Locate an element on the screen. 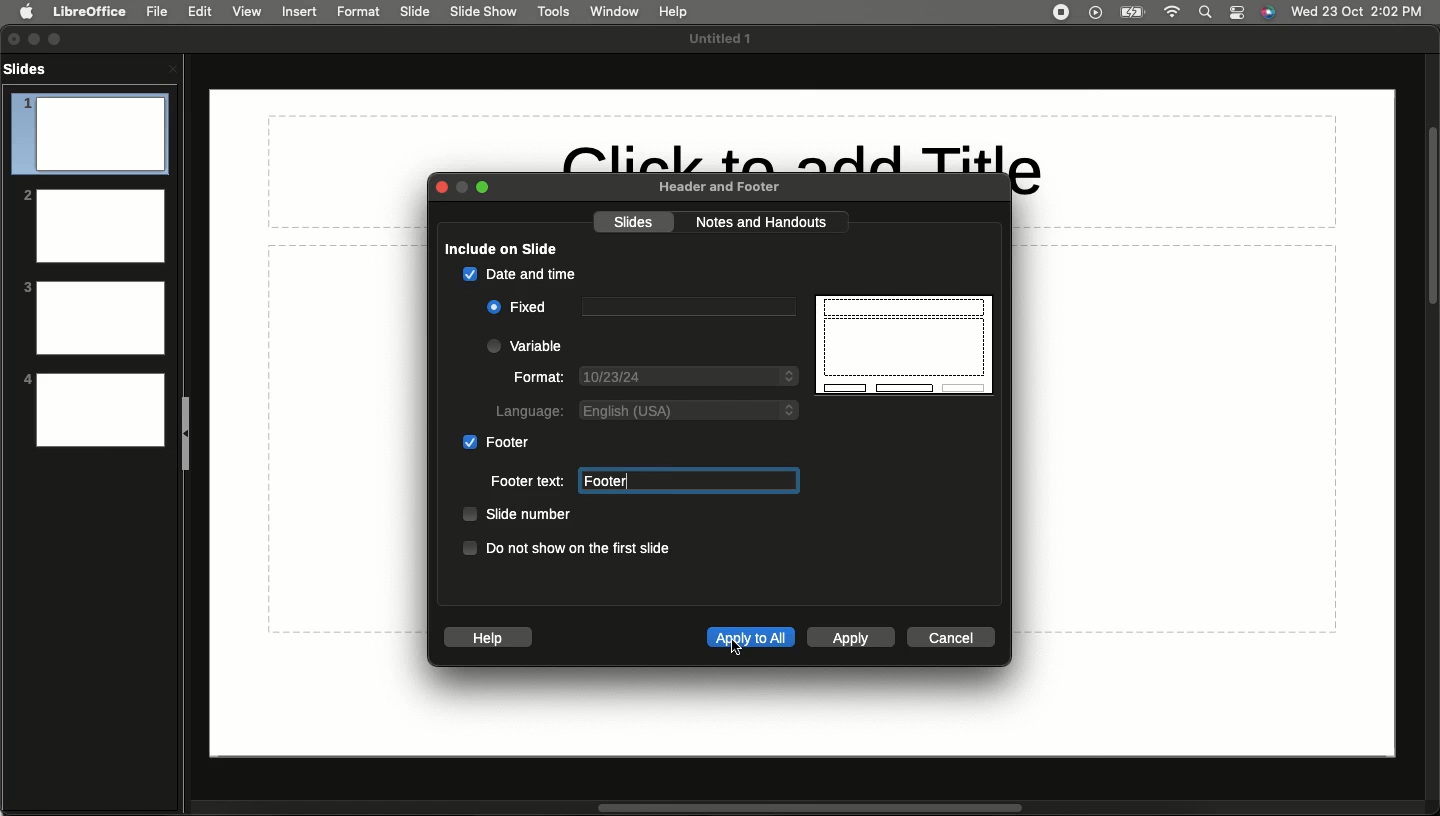 This screenshot has height=816, width=1440. Footer text is located at coordinates (527, 481).